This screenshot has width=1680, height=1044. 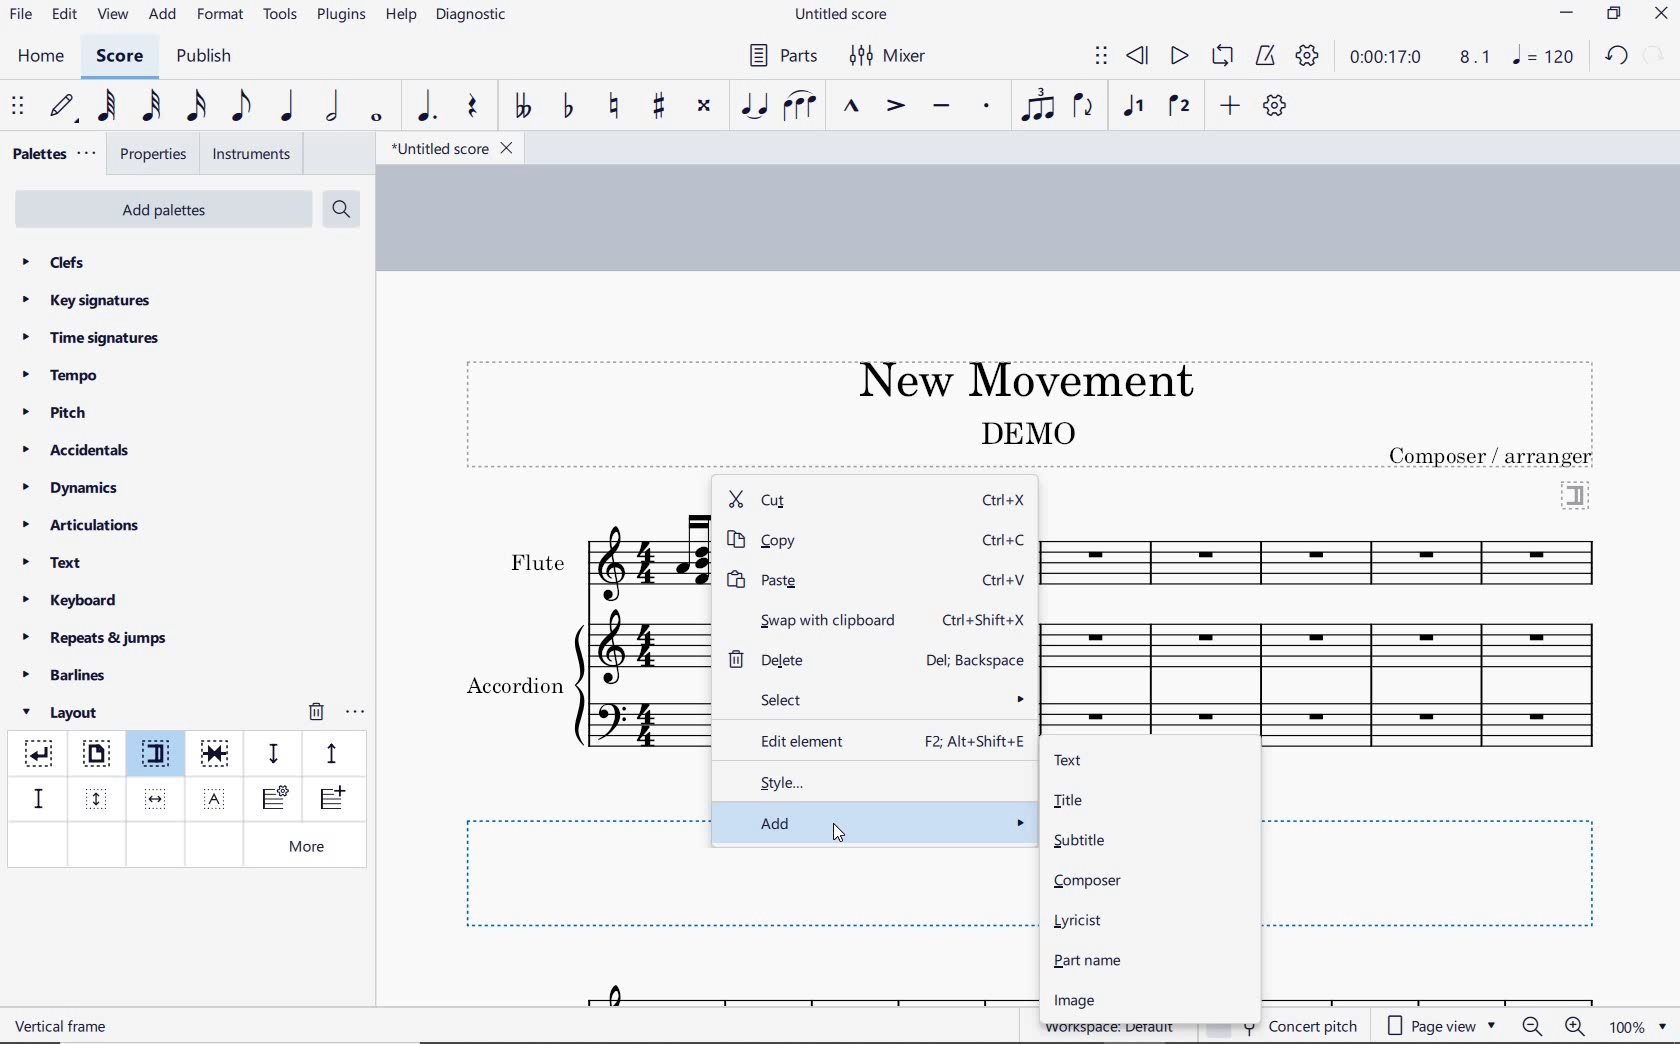 What do you see at coordinates (202, 58) in the screenshot?
I see `publish` at bounding box center [202, 58].